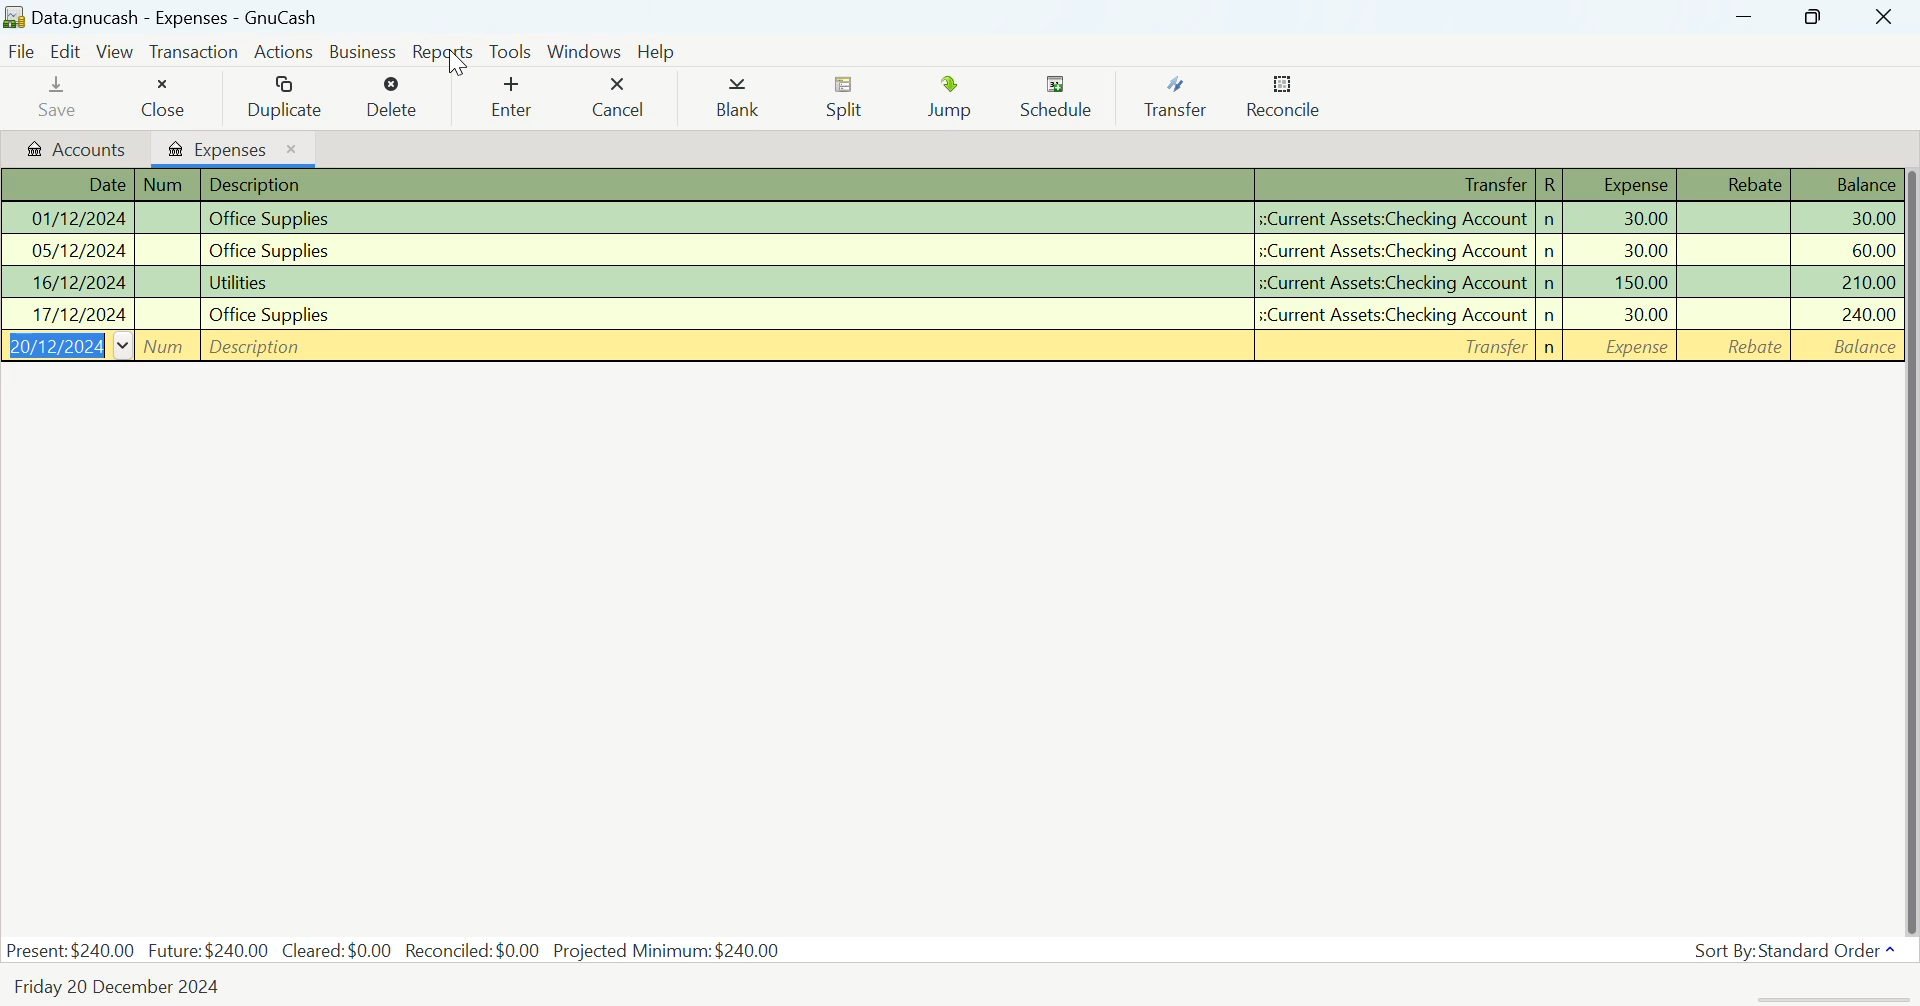 This screenshot has height=1006, width=1920. I want to click on Accounts Tab, so click(76, 151).